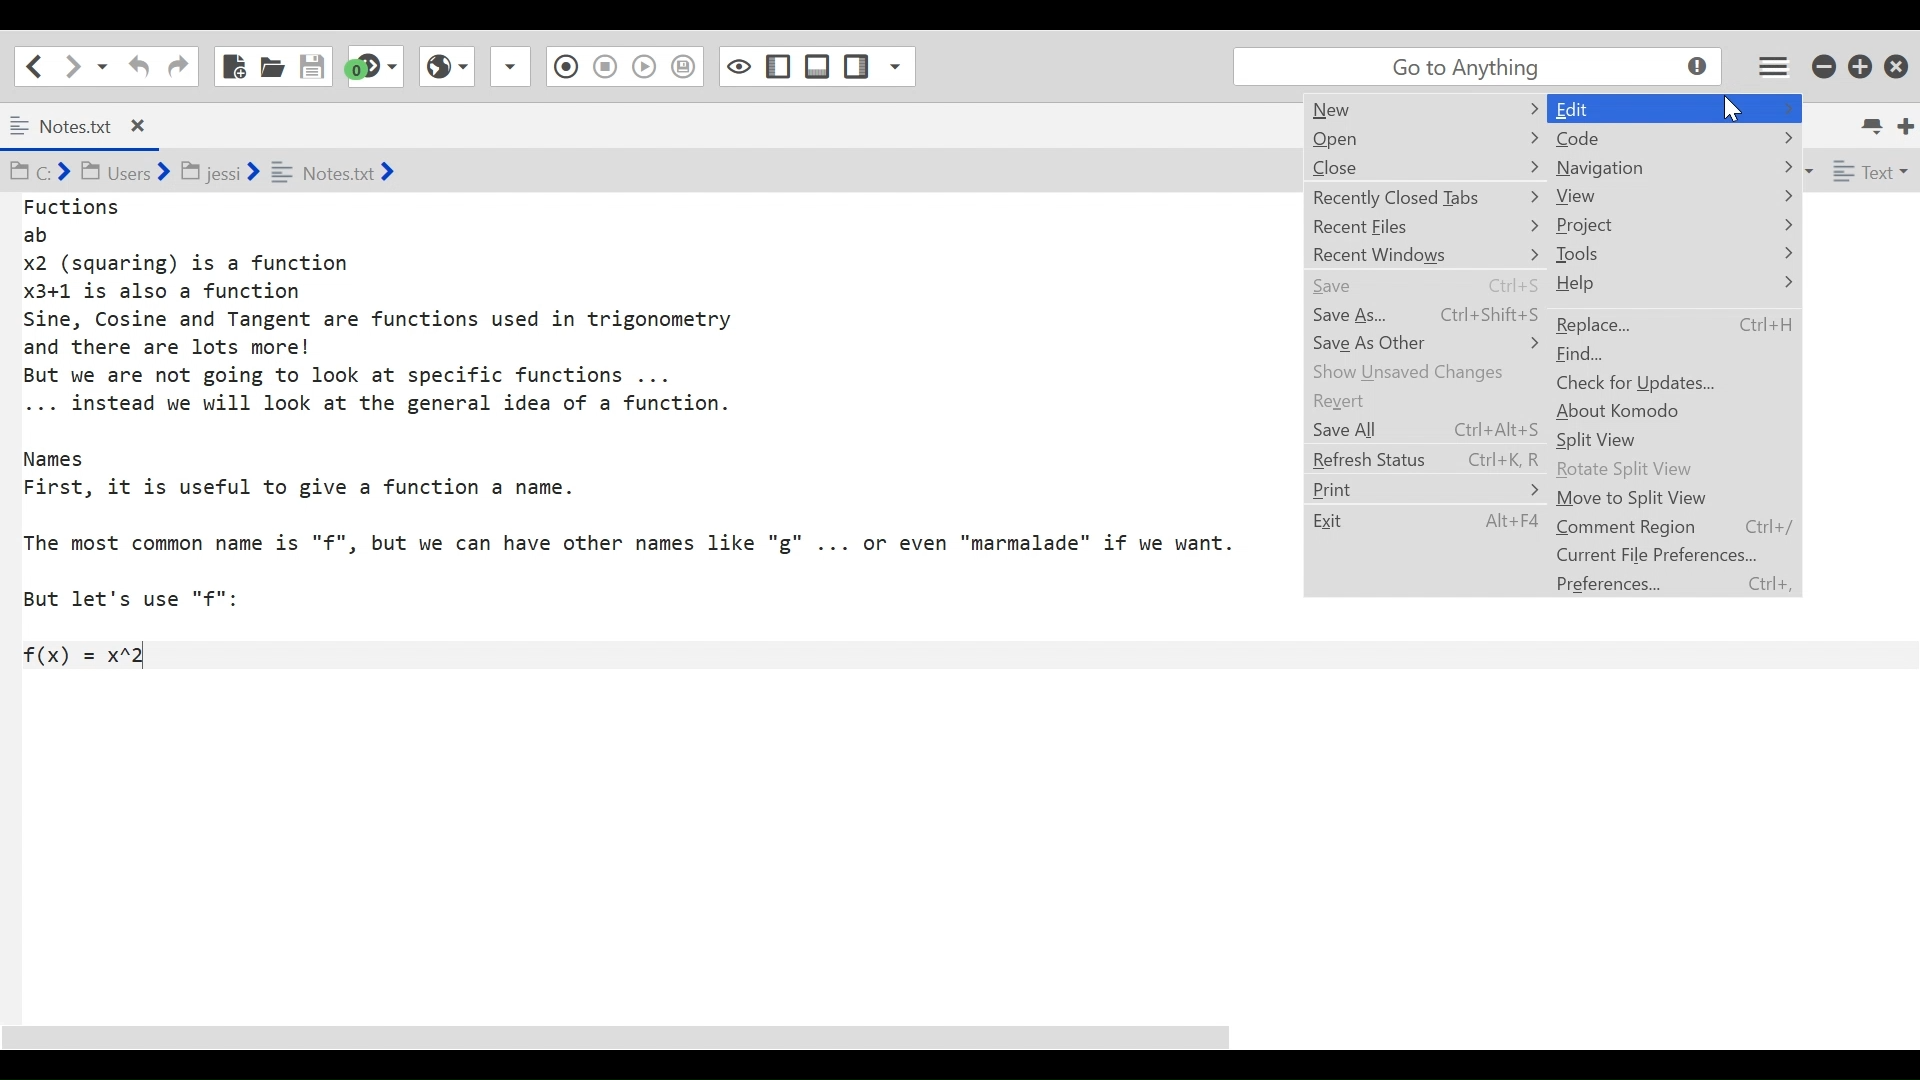 The height and width of the screenshot is (1080, 1920). I want to click on new, so click(1401, 113).